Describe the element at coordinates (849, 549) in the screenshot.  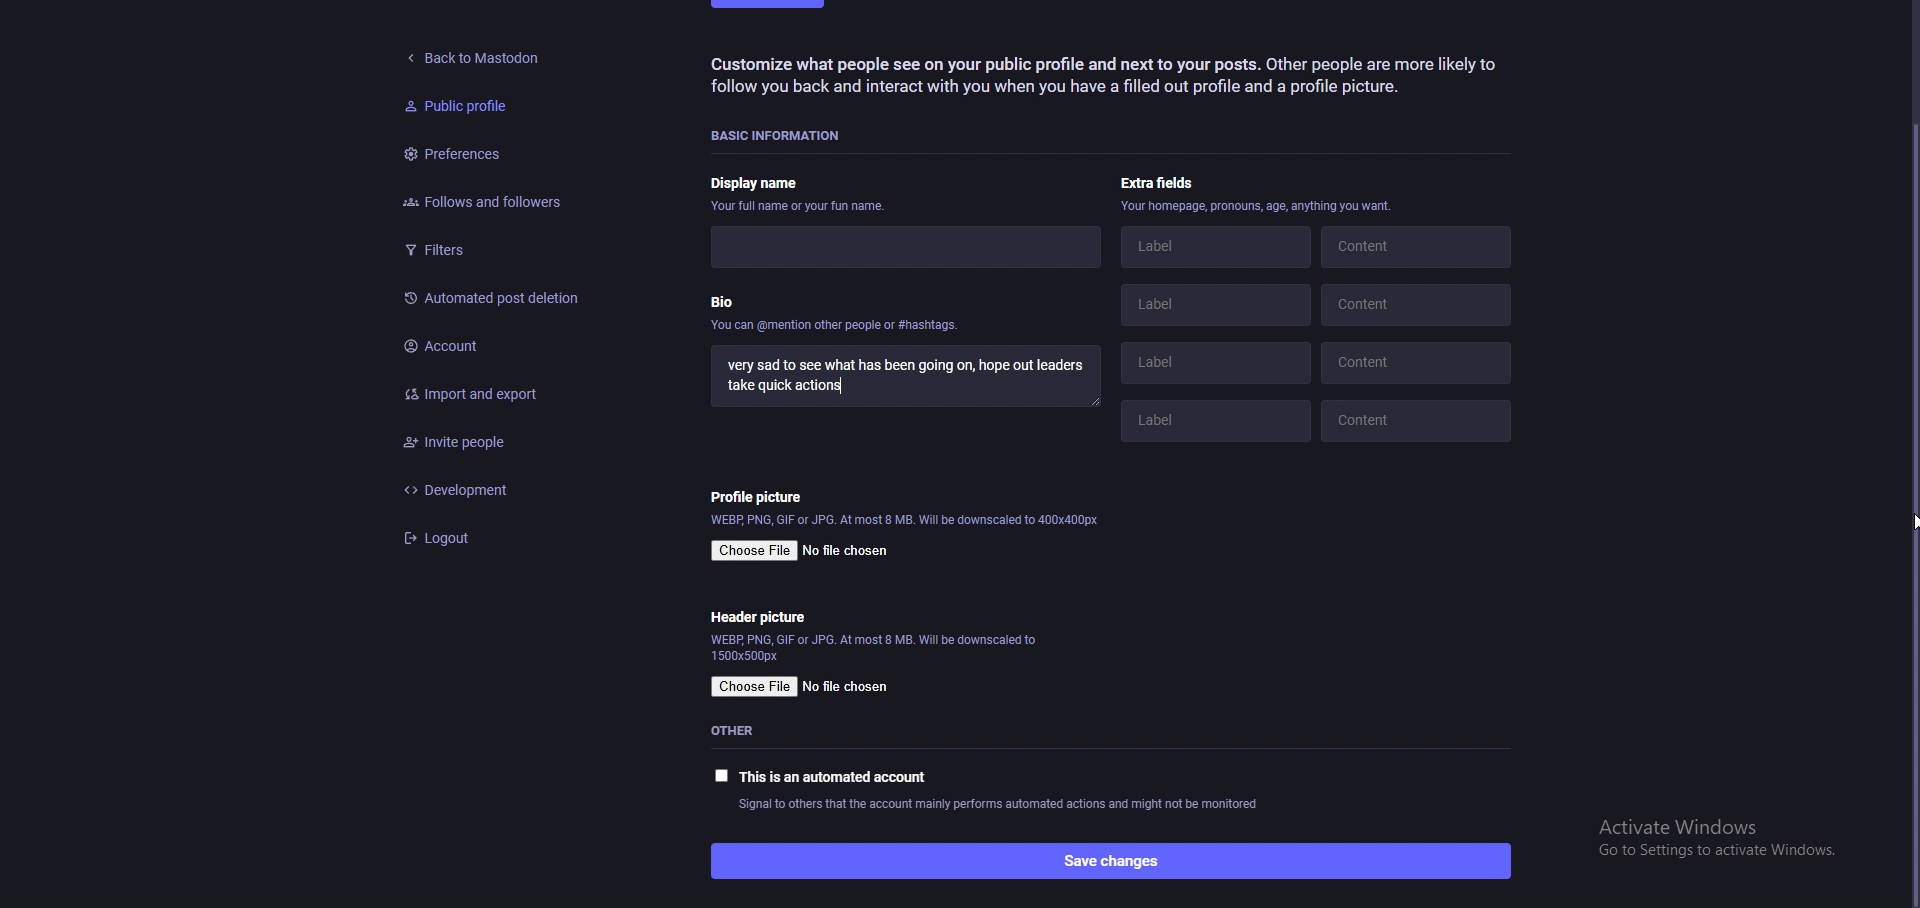
I see `no file chosen` at that location.